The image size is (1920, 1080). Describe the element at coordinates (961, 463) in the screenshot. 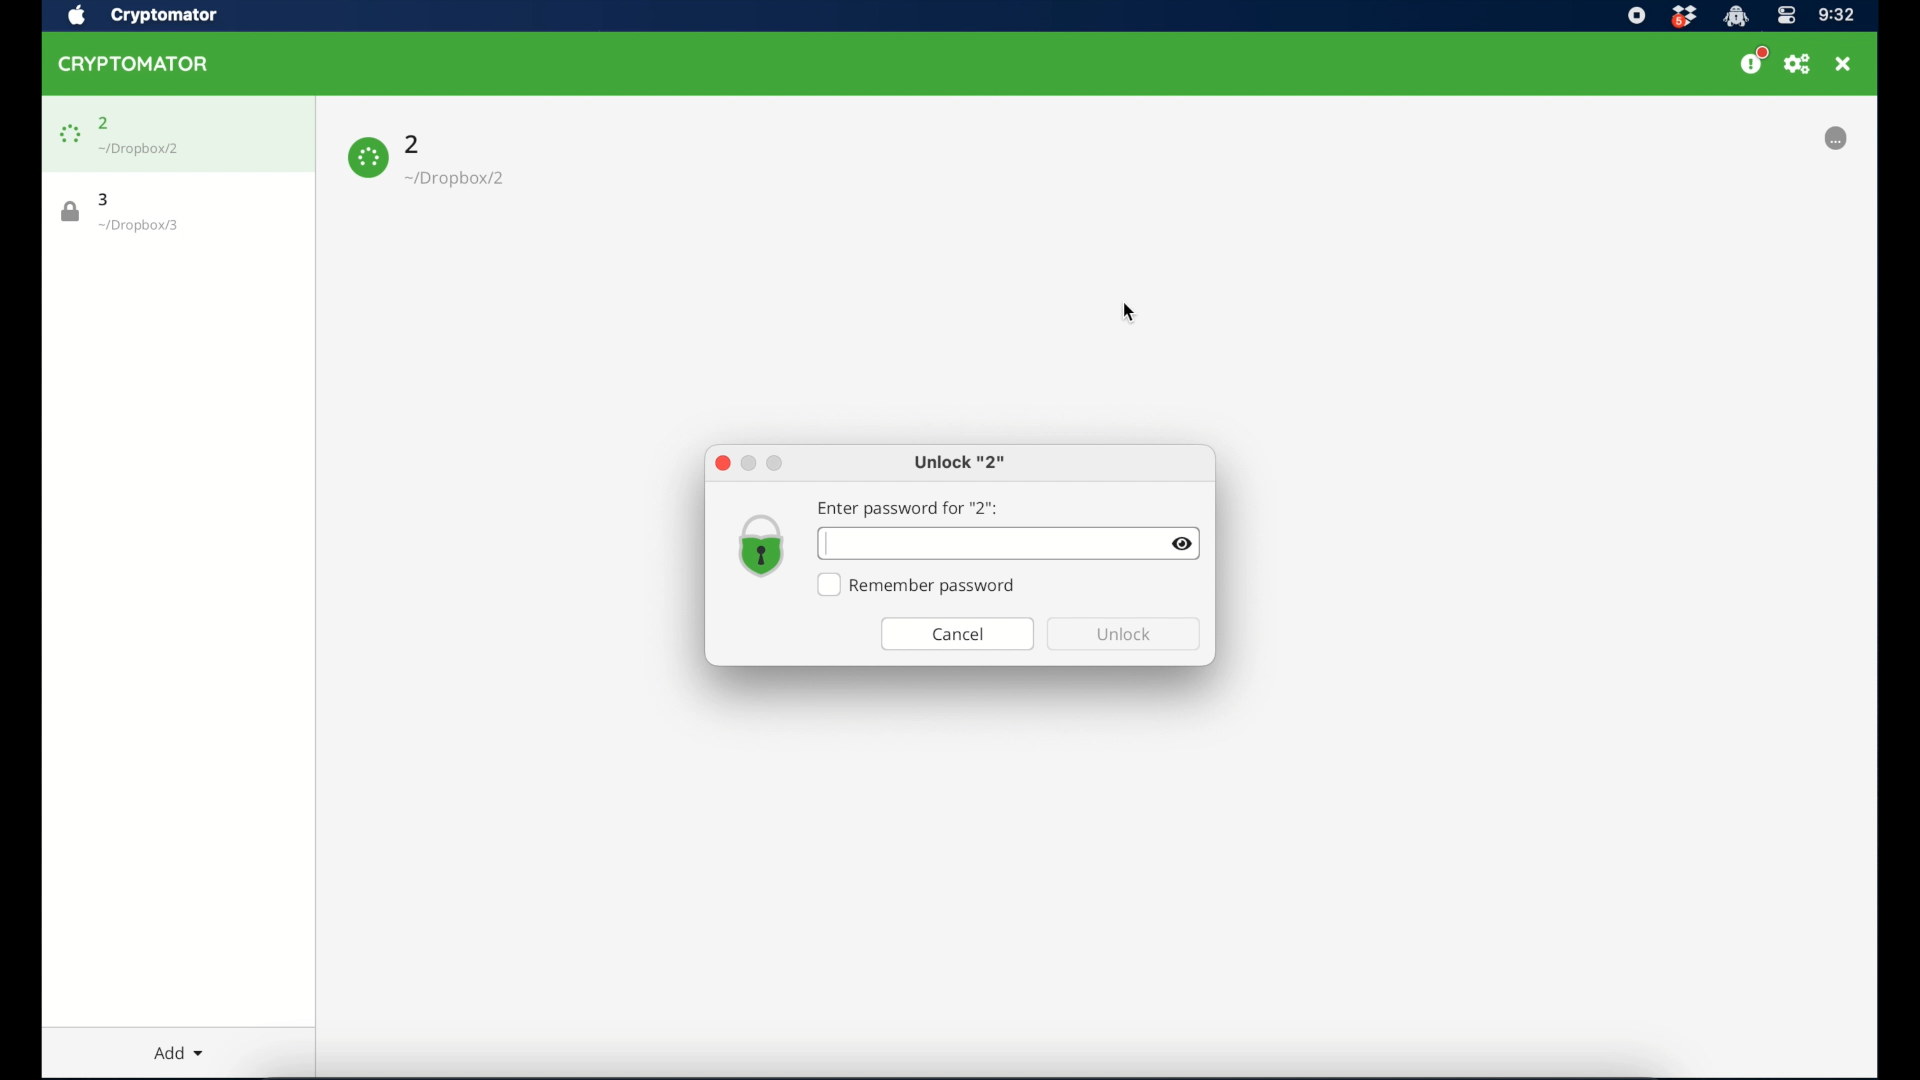

I see `unlock 2` at that location.